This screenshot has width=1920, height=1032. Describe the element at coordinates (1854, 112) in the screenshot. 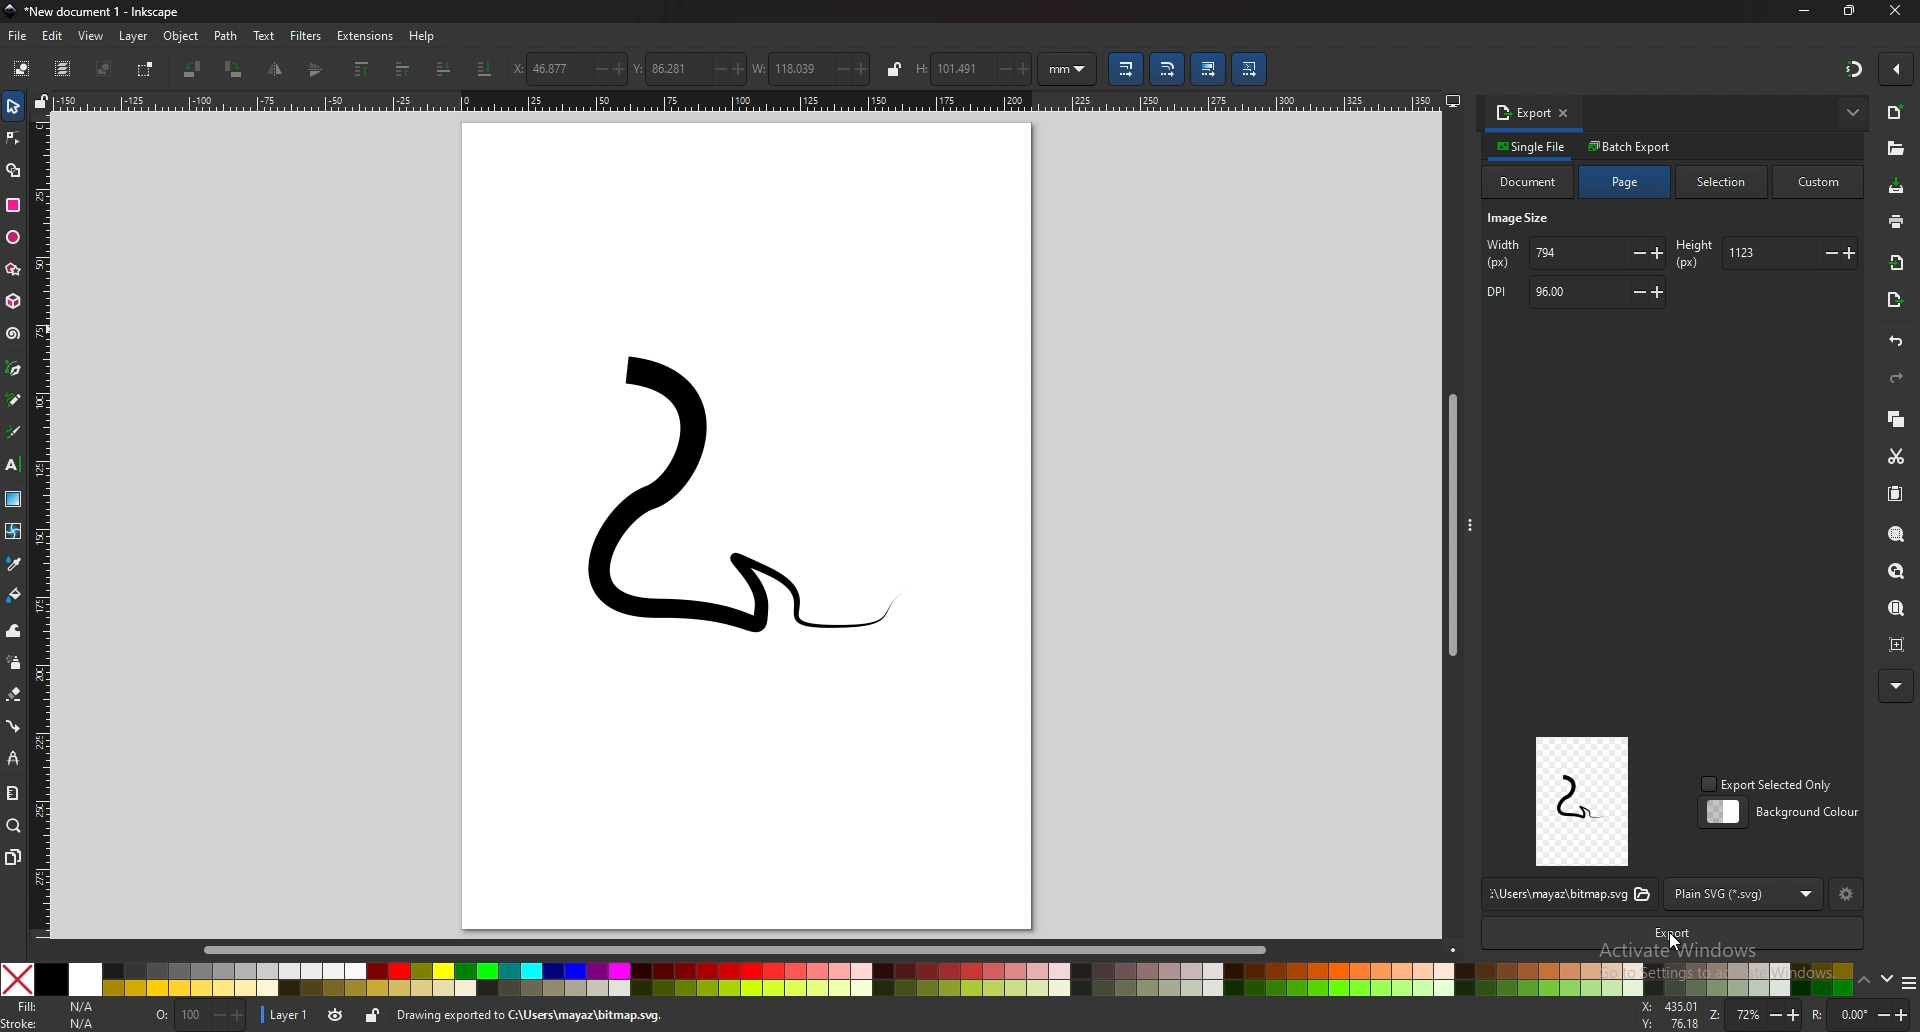

I see `more options` at that location.